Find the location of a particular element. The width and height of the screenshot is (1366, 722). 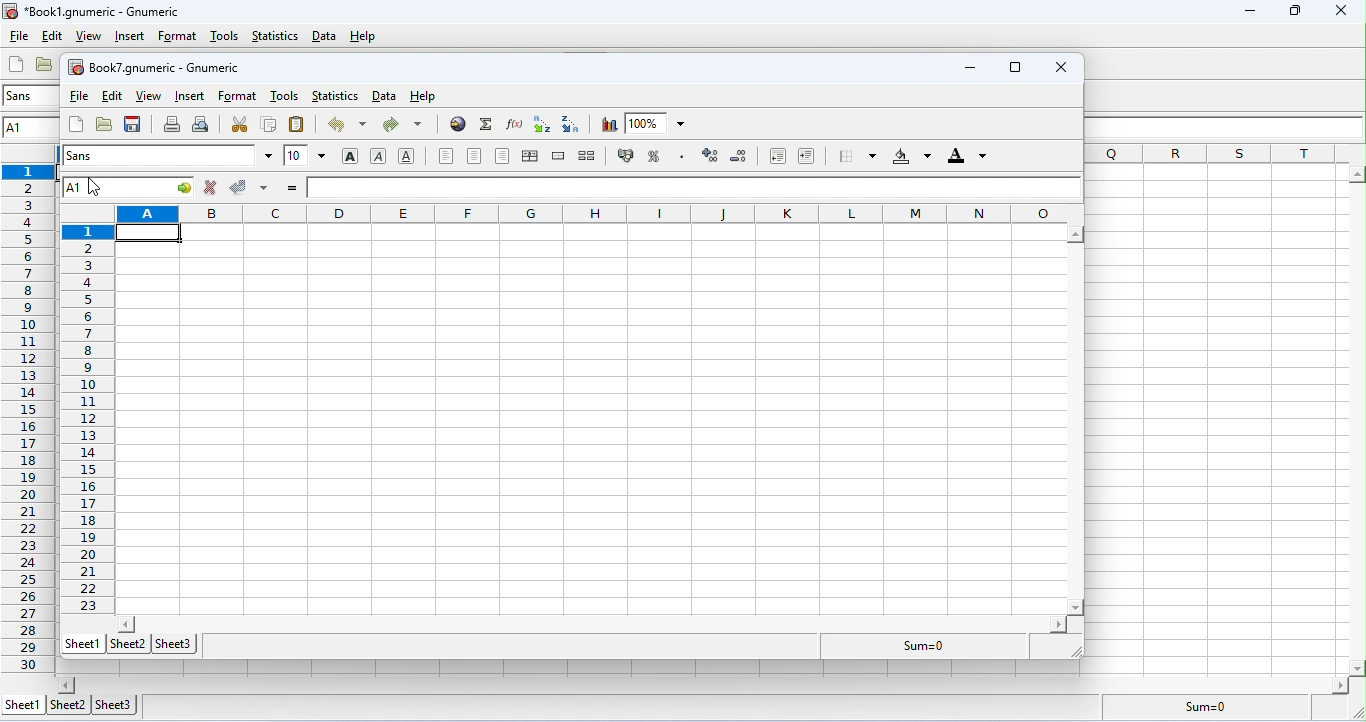

close is located at coordinates (1340, 12).